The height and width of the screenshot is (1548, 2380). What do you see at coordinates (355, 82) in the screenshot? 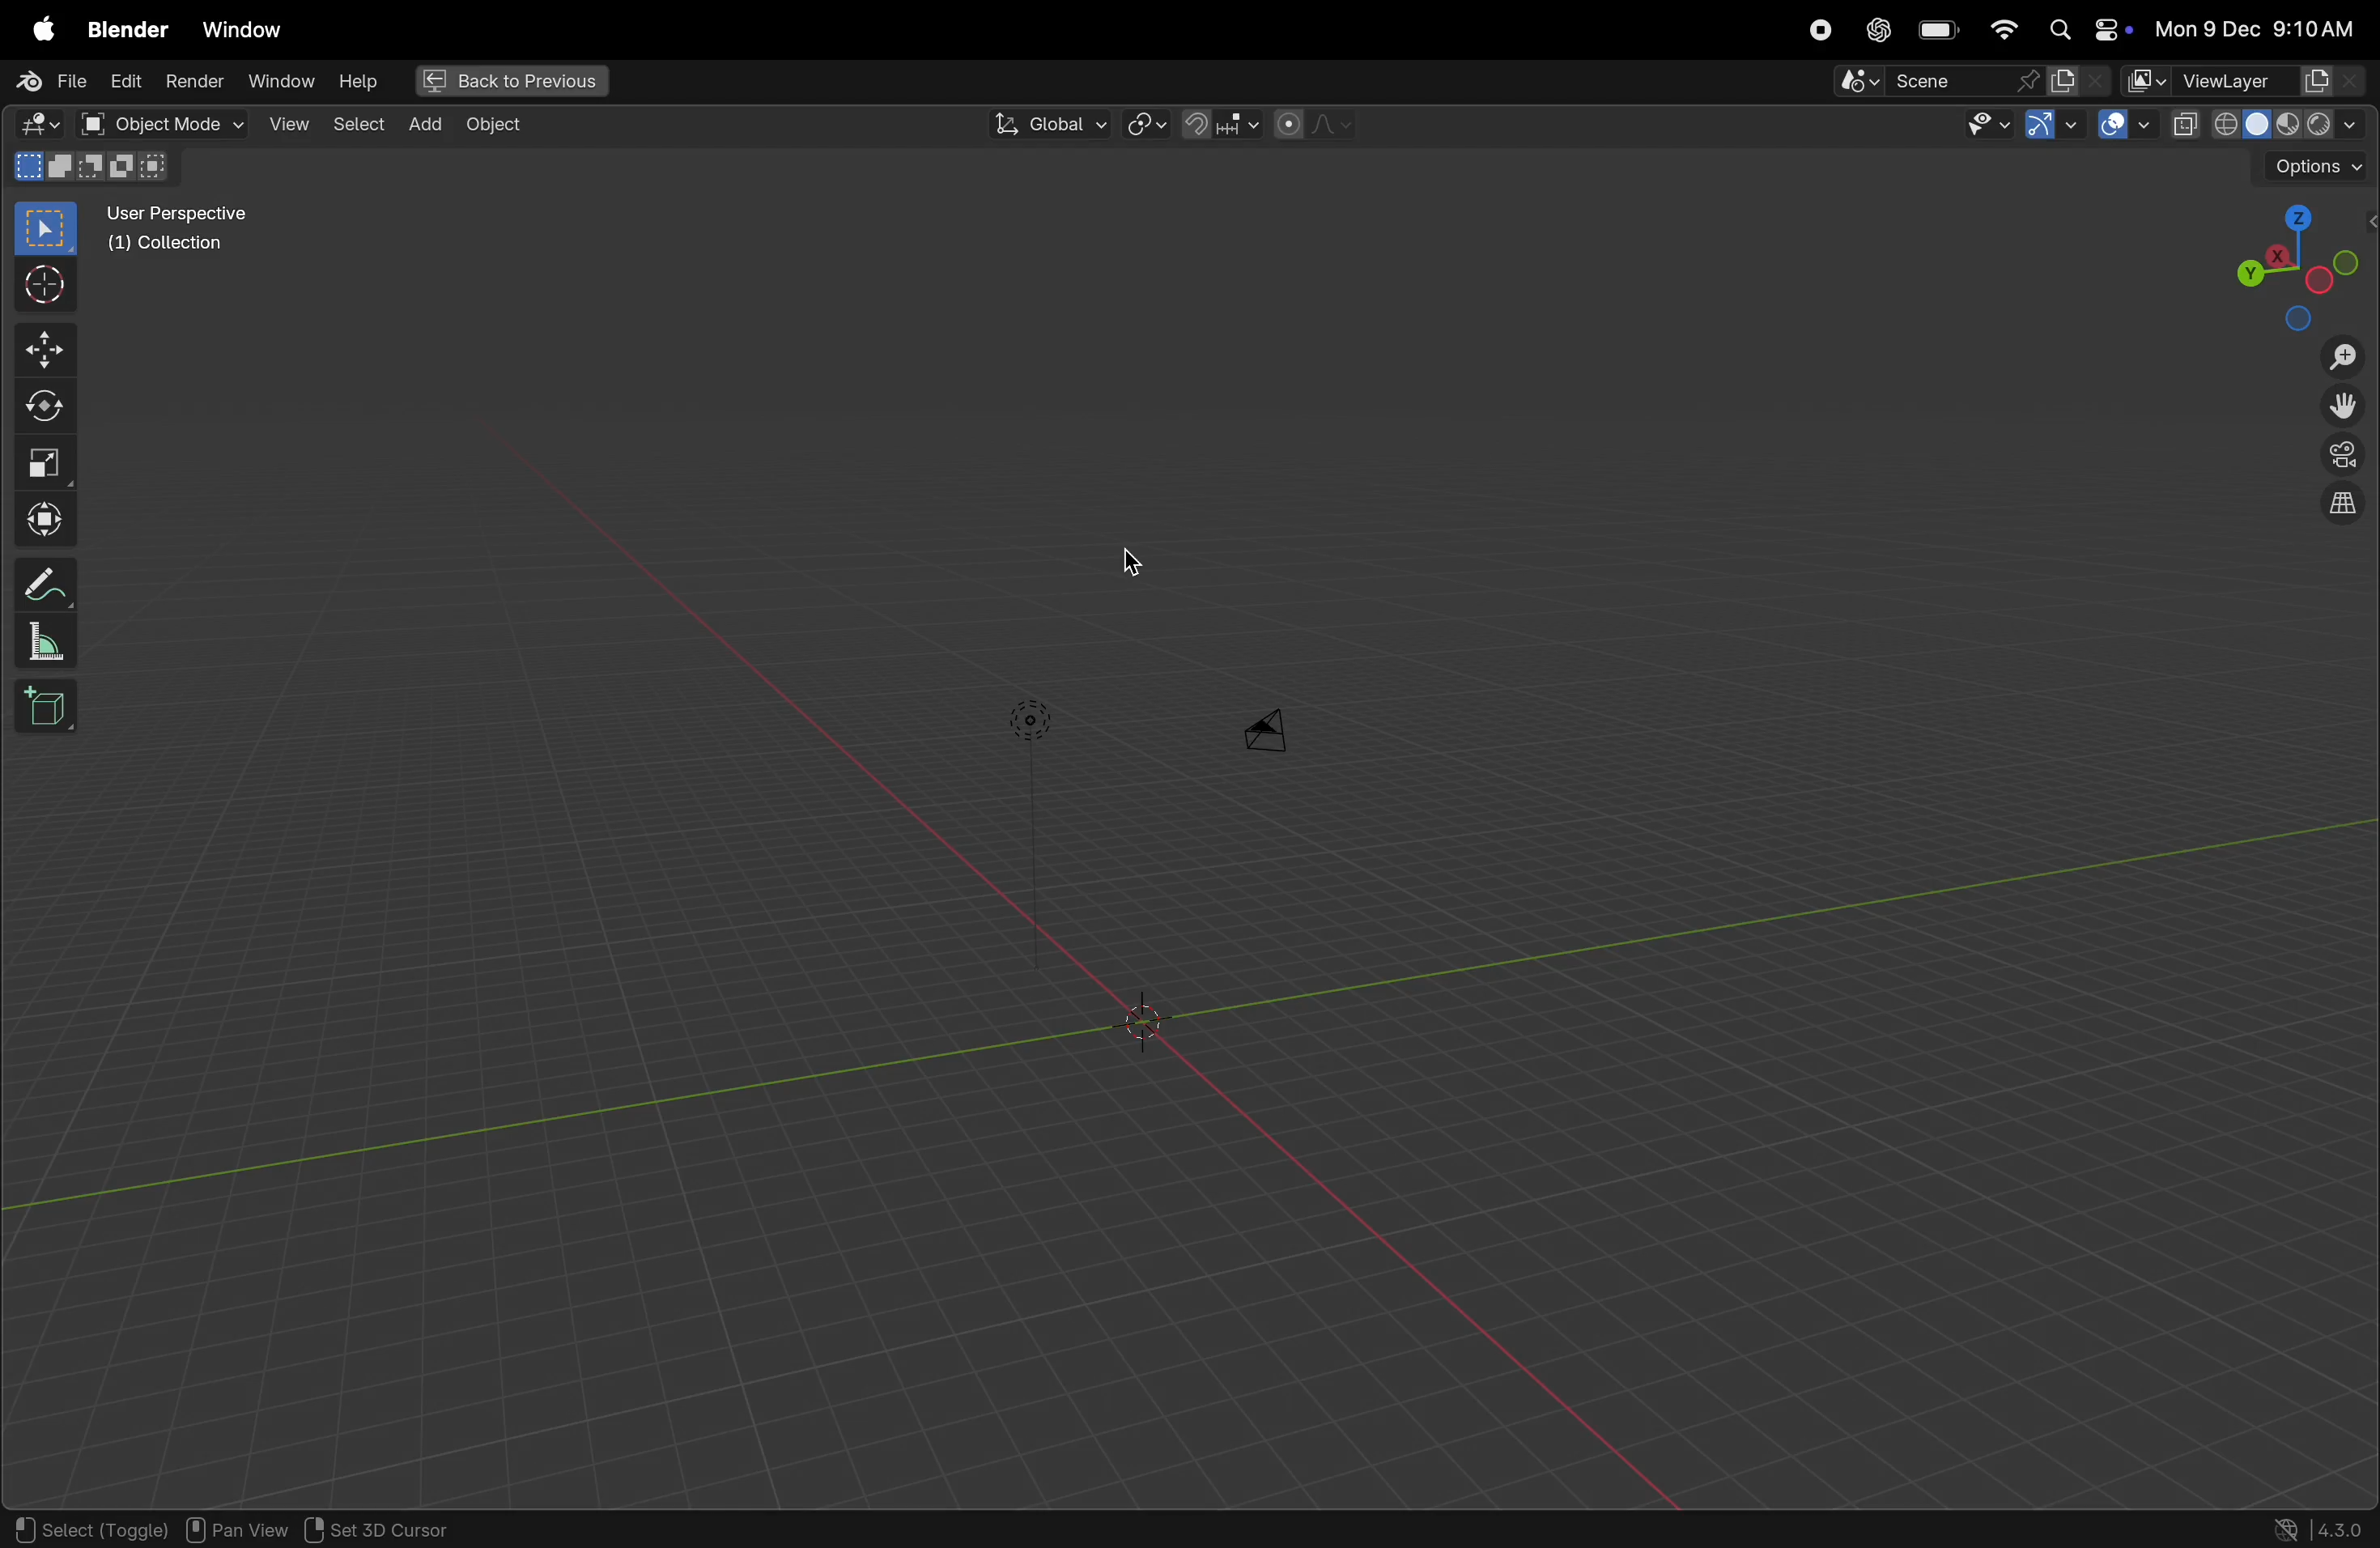
I see `Hlep` at bounding box center [355, 82].